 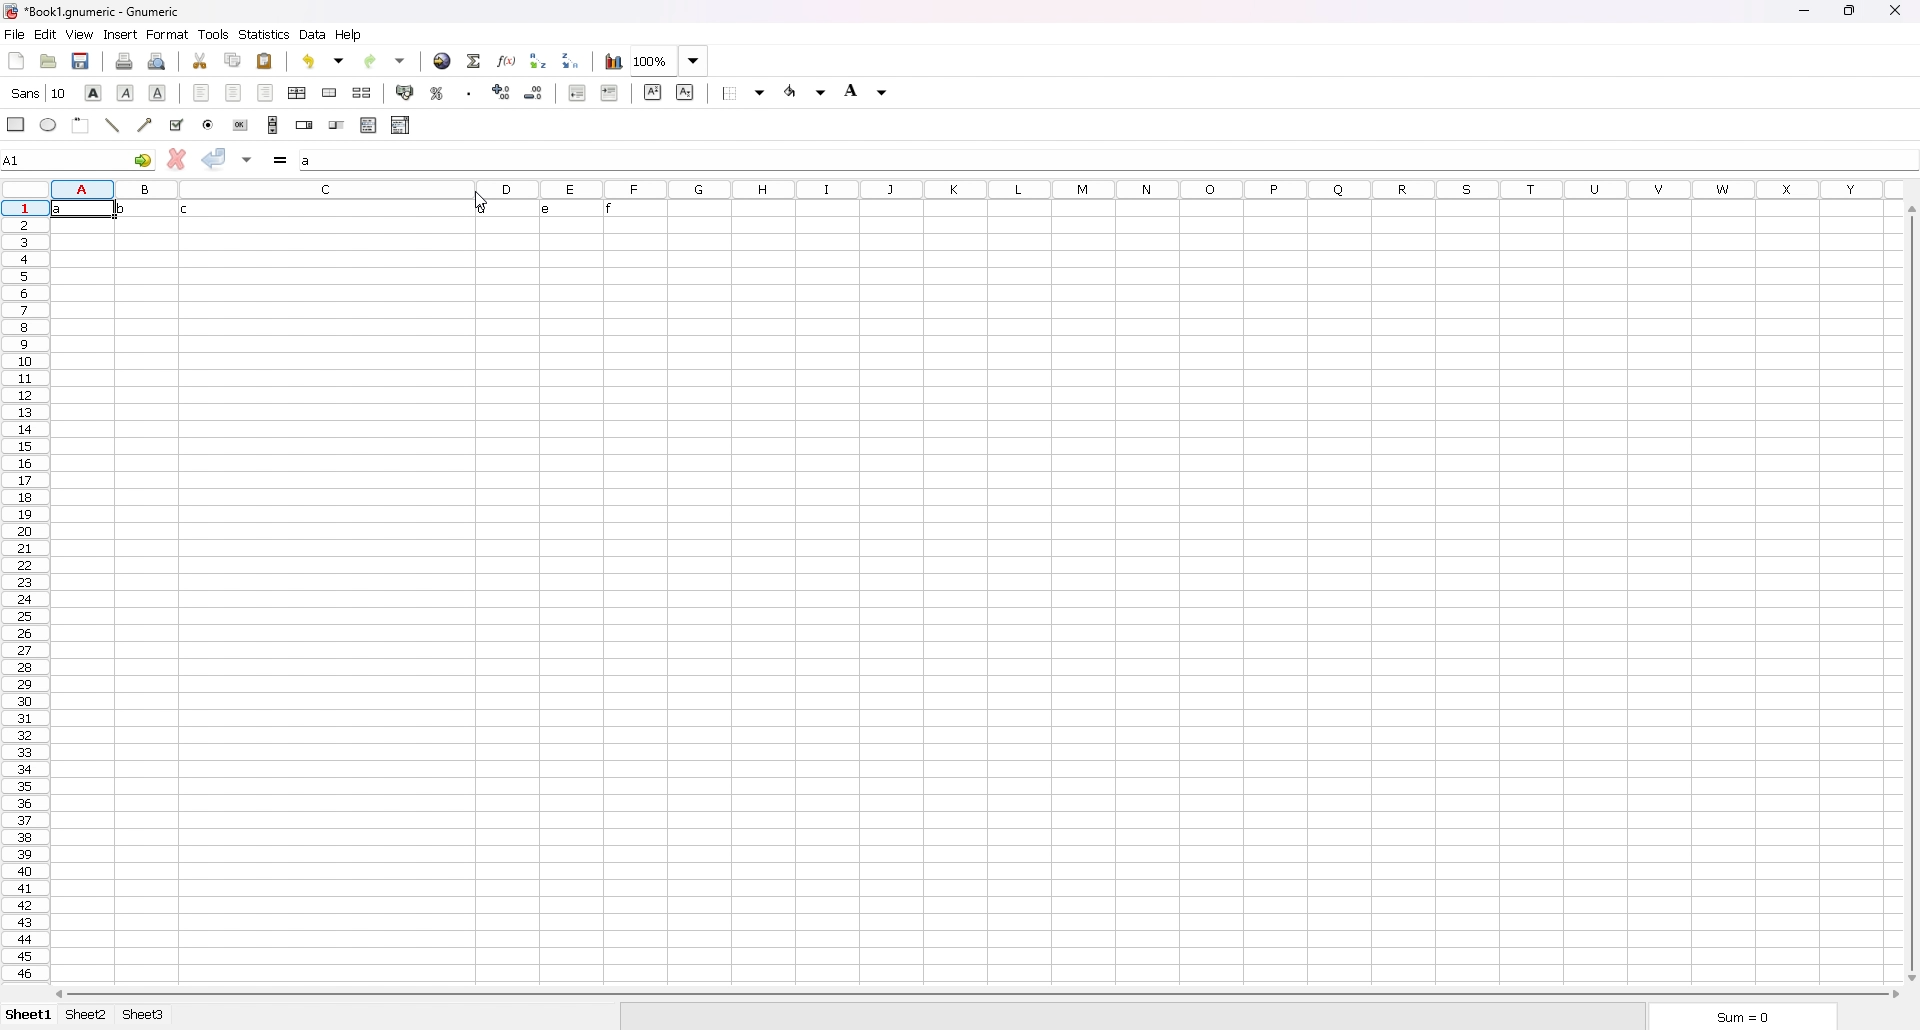 I want to click on resize, so click(x=1849, y=11).